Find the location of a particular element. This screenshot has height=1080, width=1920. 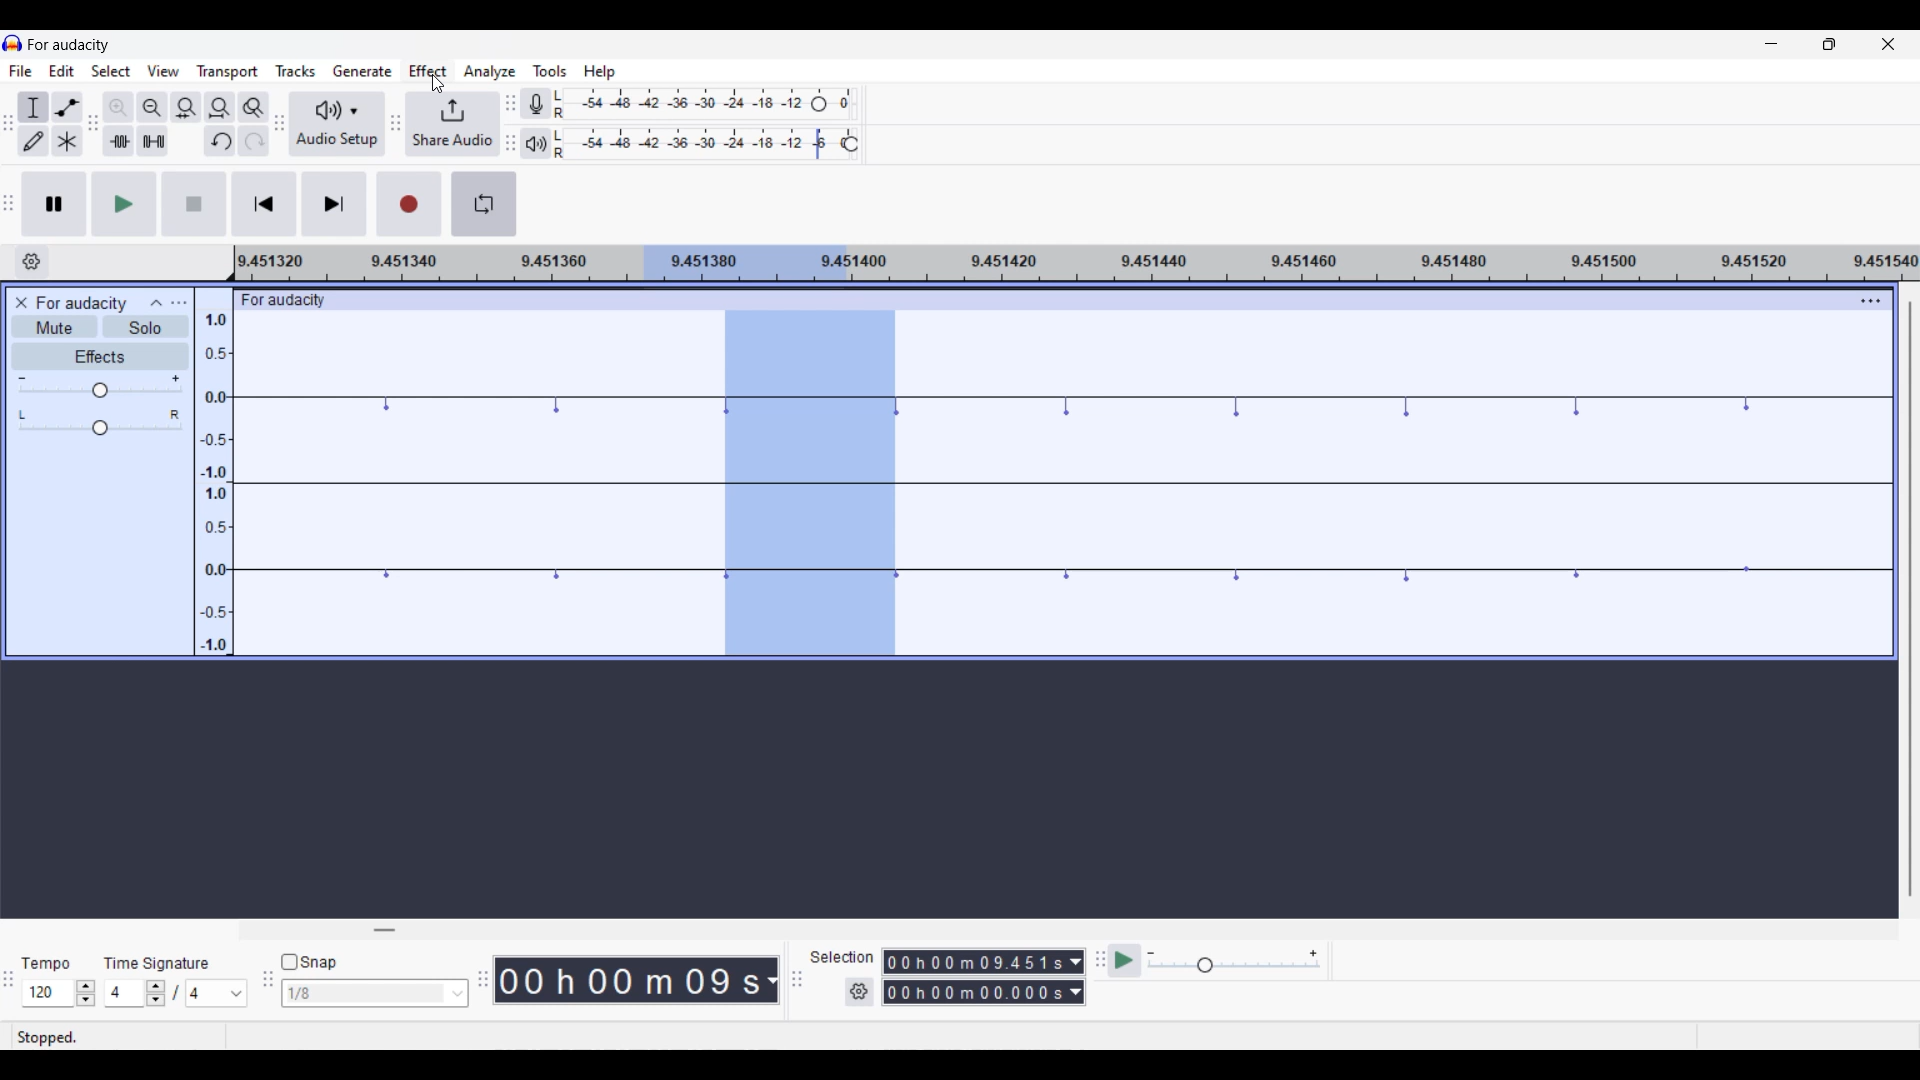

Share audio is located at coordinates (452, 124).